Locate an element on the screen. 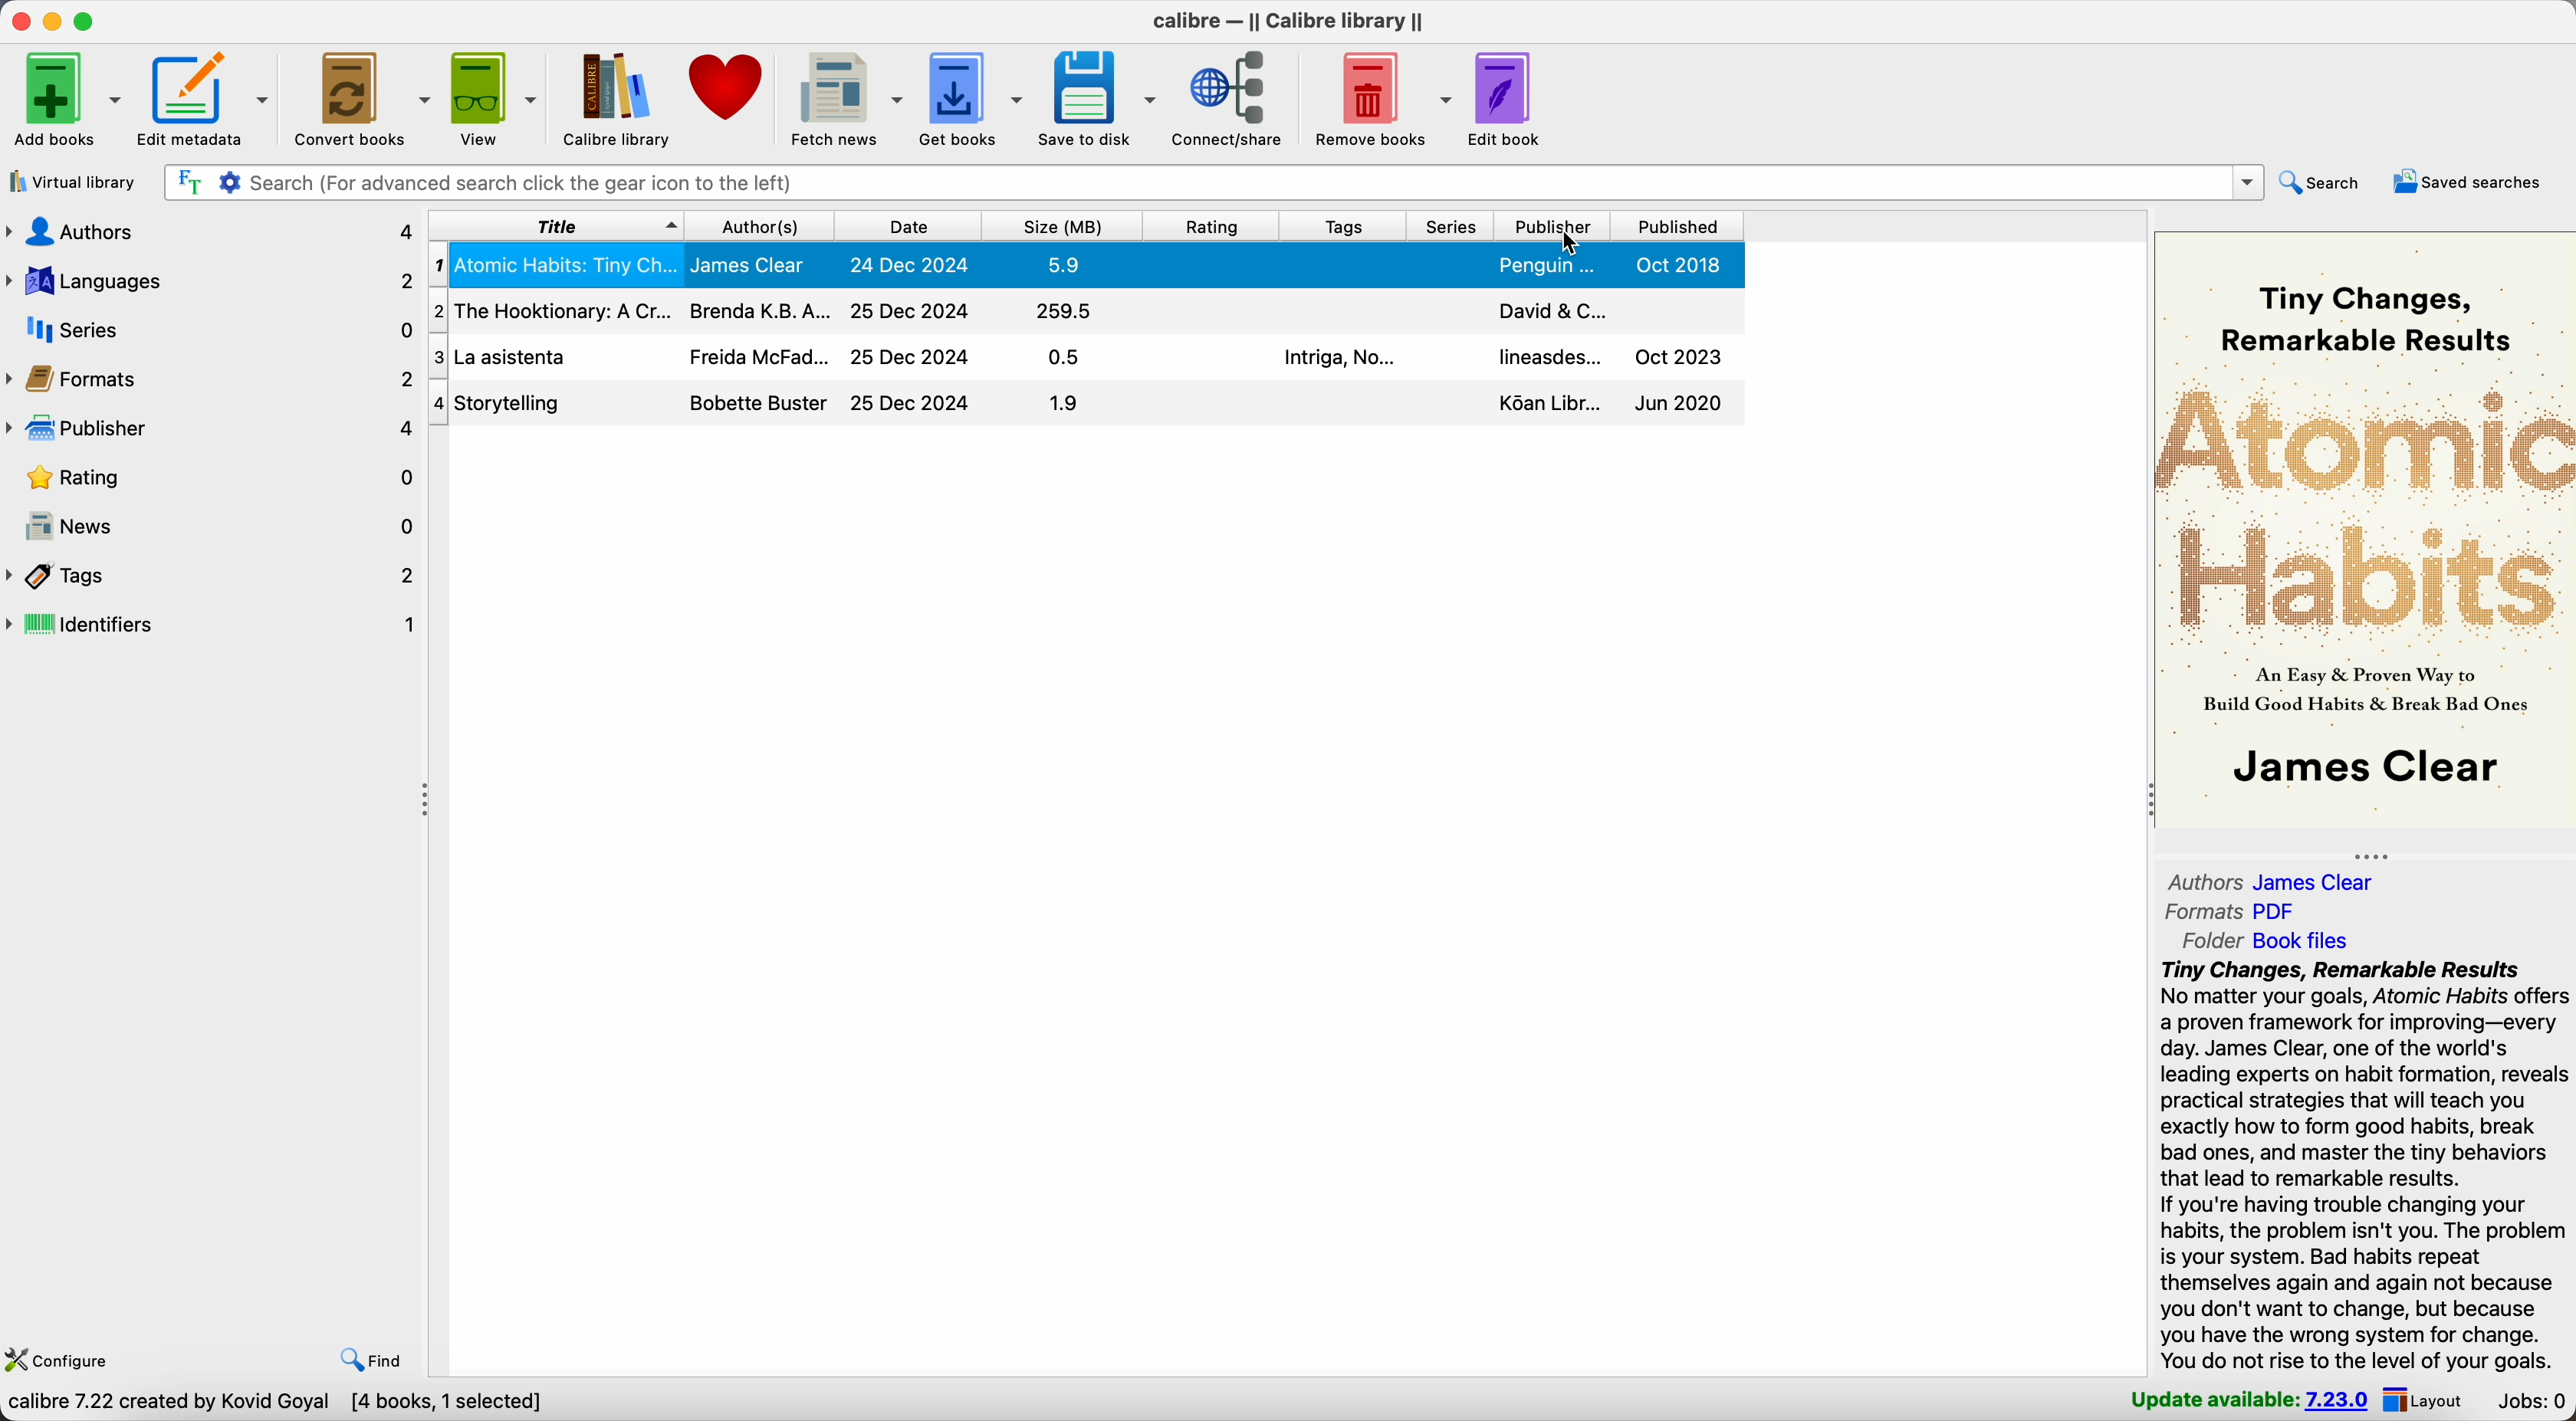 This screenshot has width=2576, height=1421. 1.9 is located at coordinates (1068, 401).